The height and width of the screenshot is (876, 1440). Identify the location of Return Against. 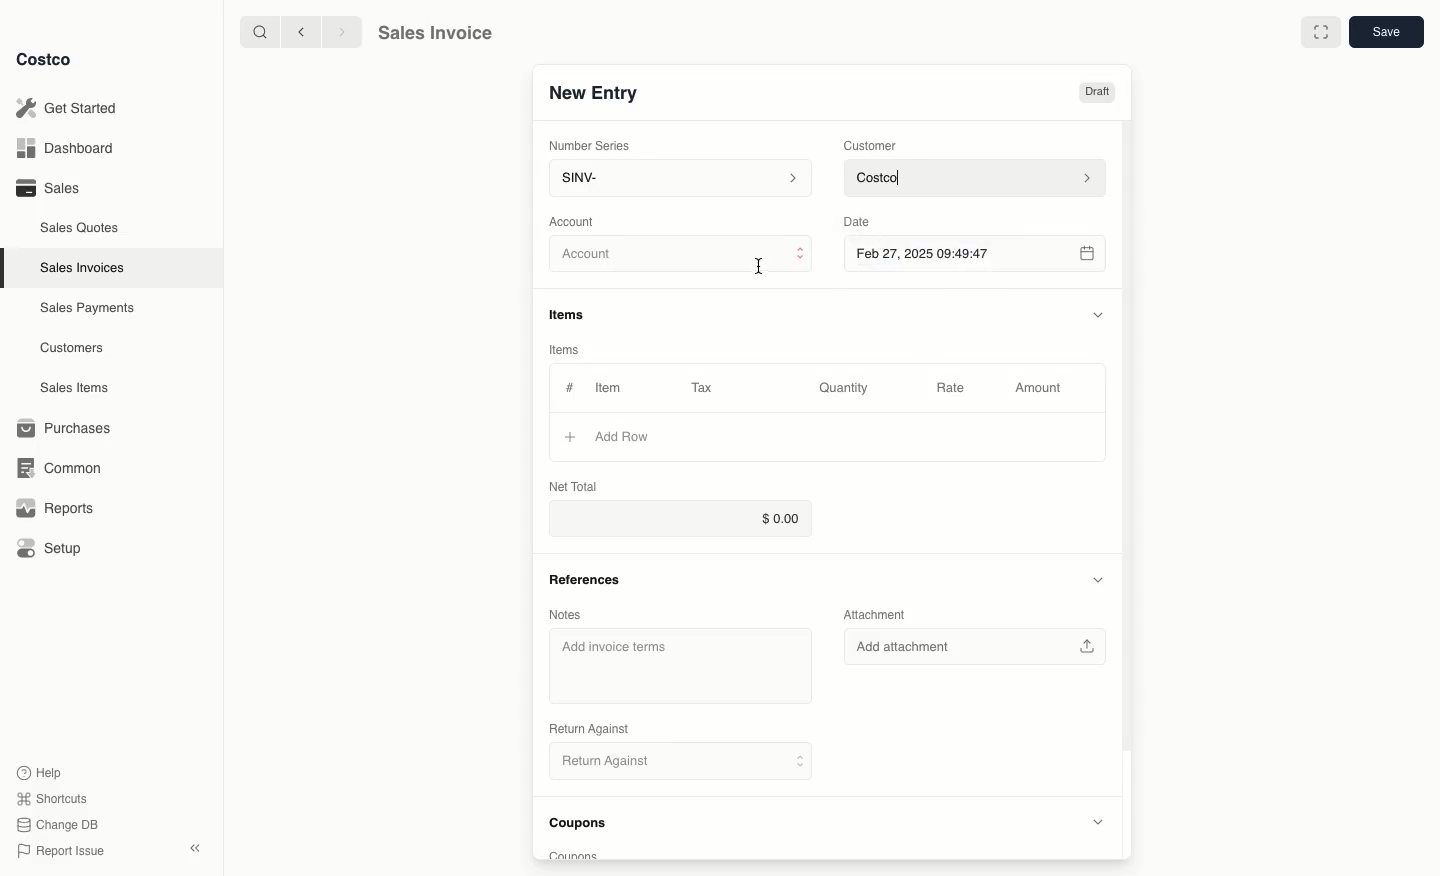
(670, 762).